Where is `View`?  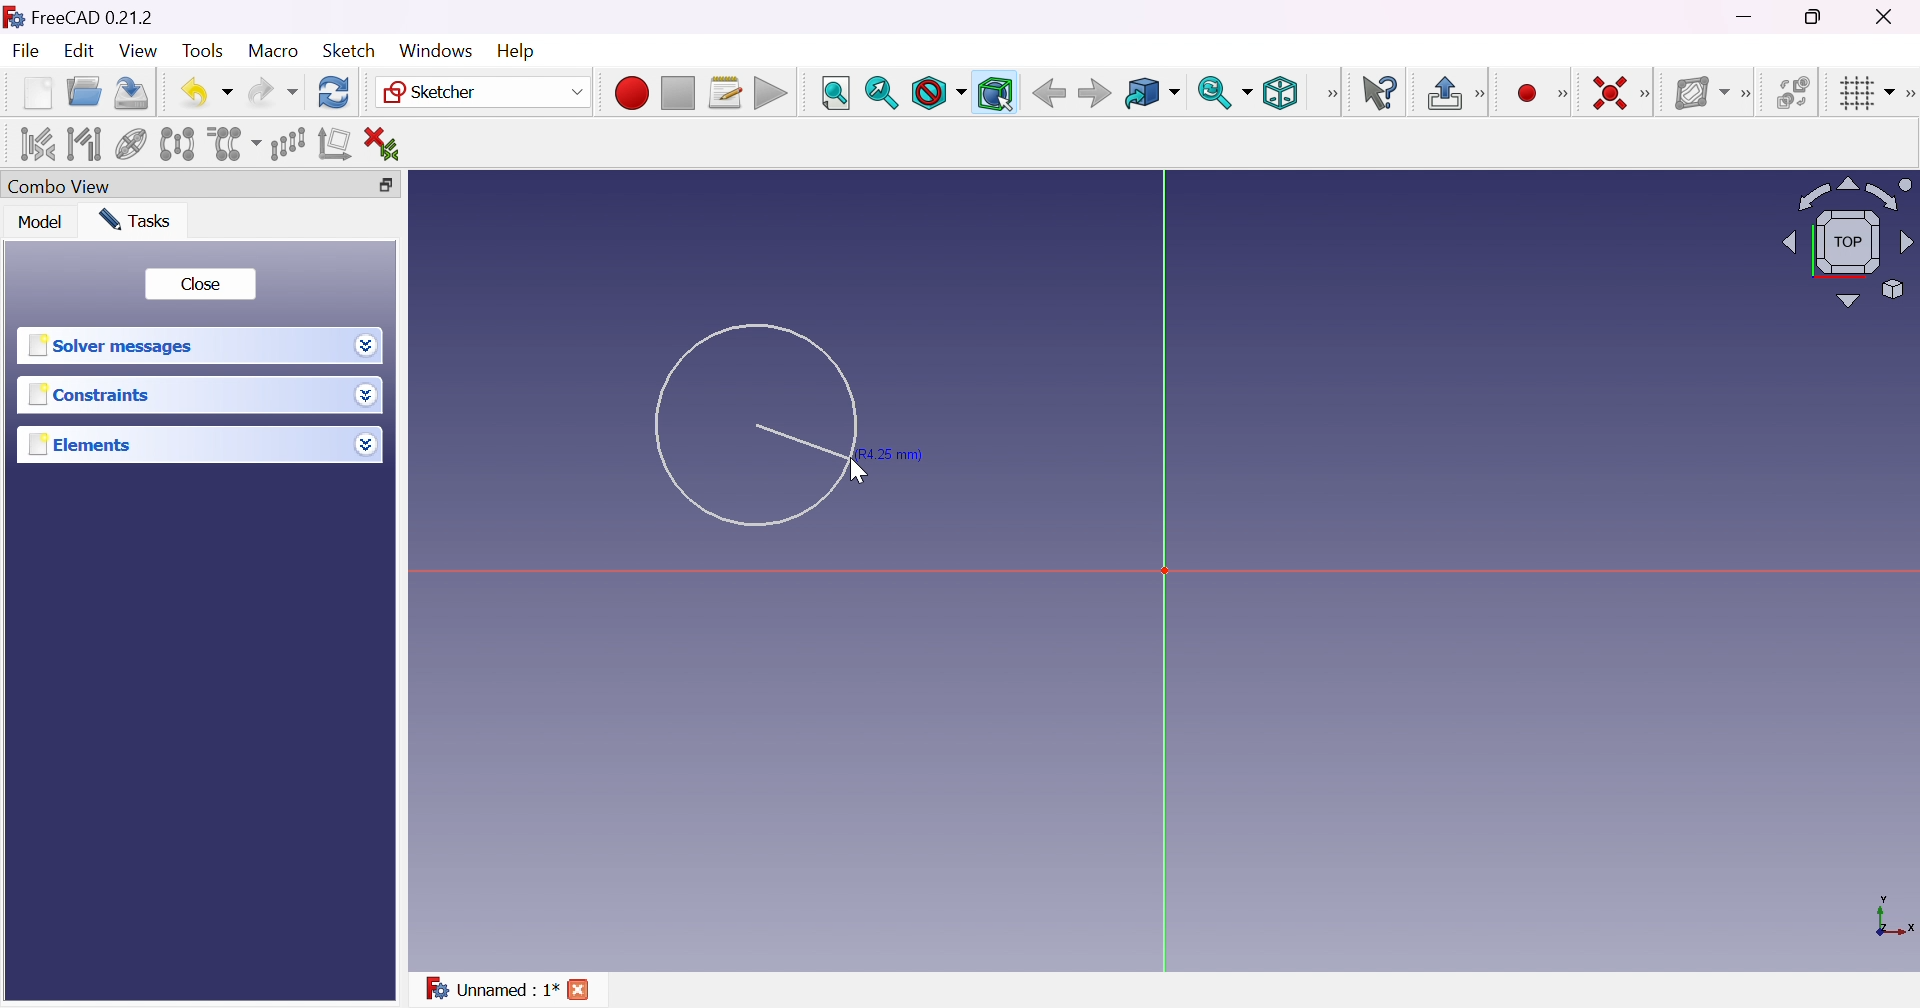 View is located at coordinates (137, 50).